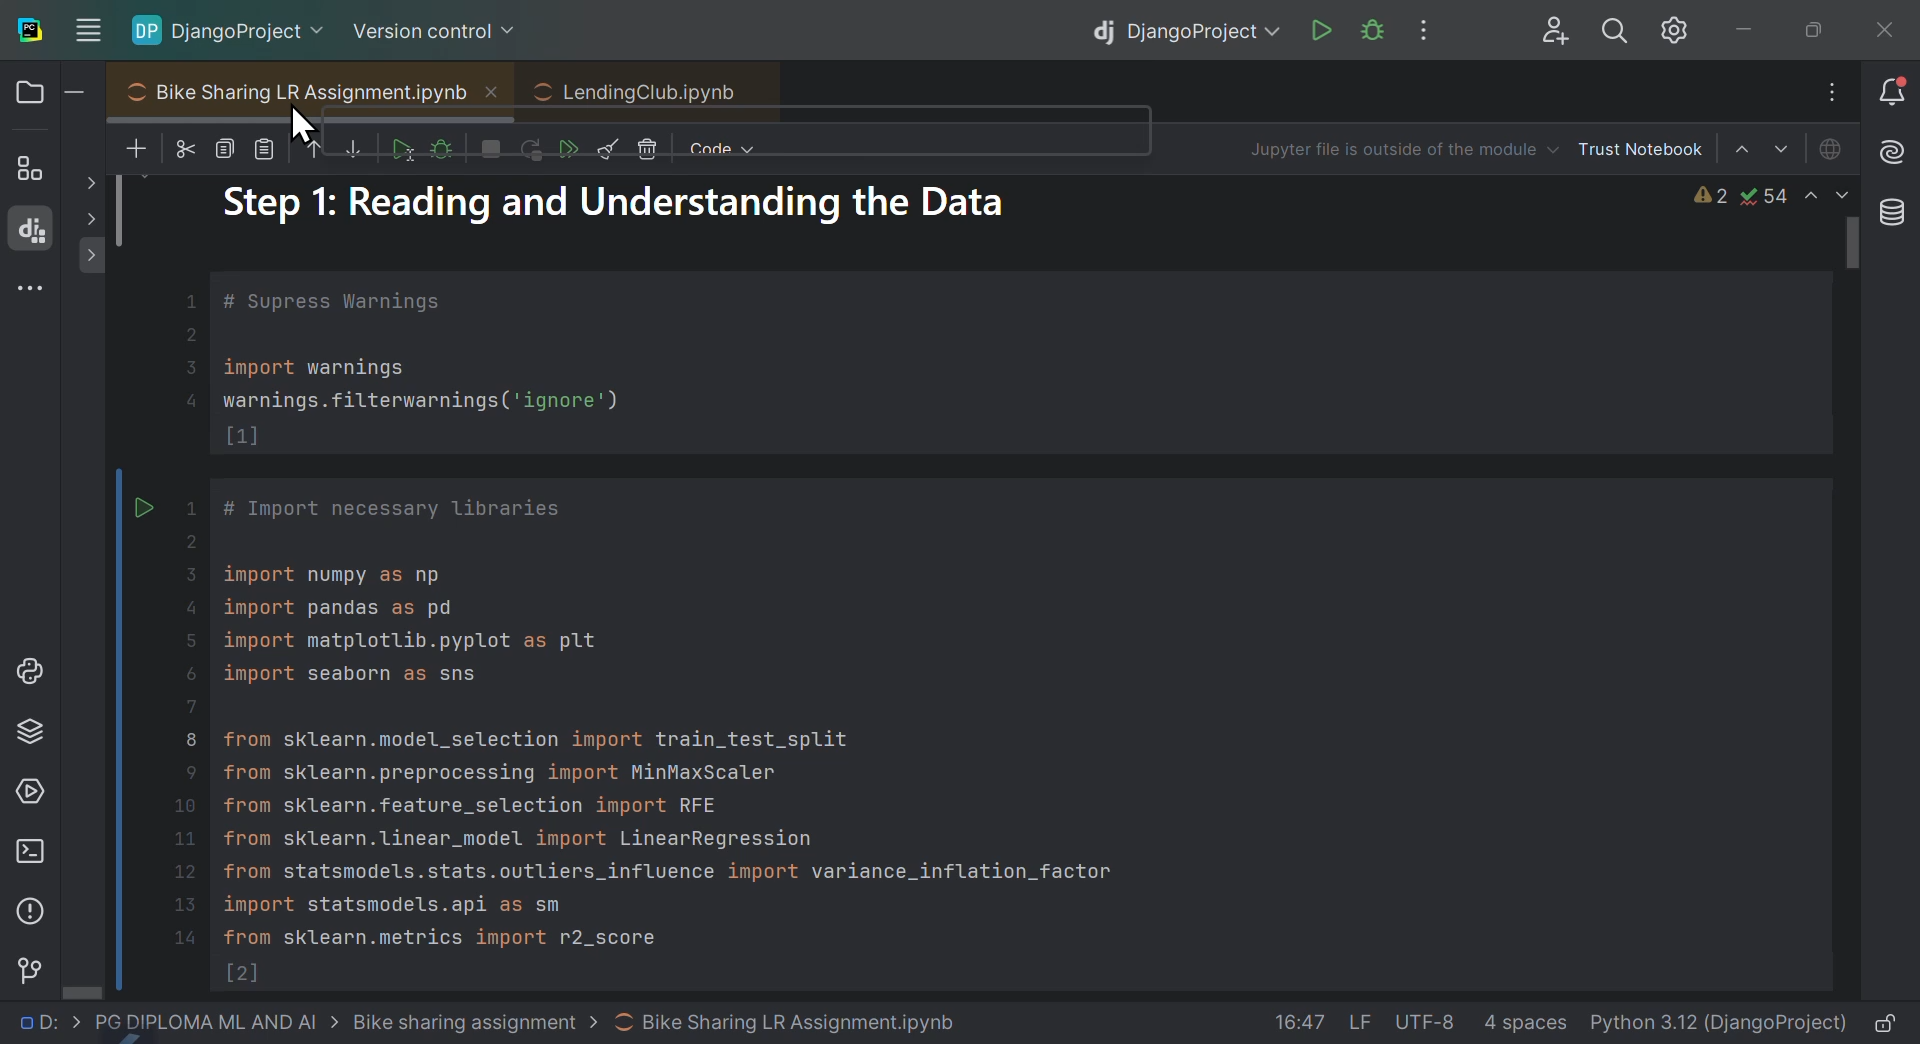 This screenshot has width=1920, height=1044. Describe the element at coordinates (184, 147) in the screenshot. I see `cut ` at that location.